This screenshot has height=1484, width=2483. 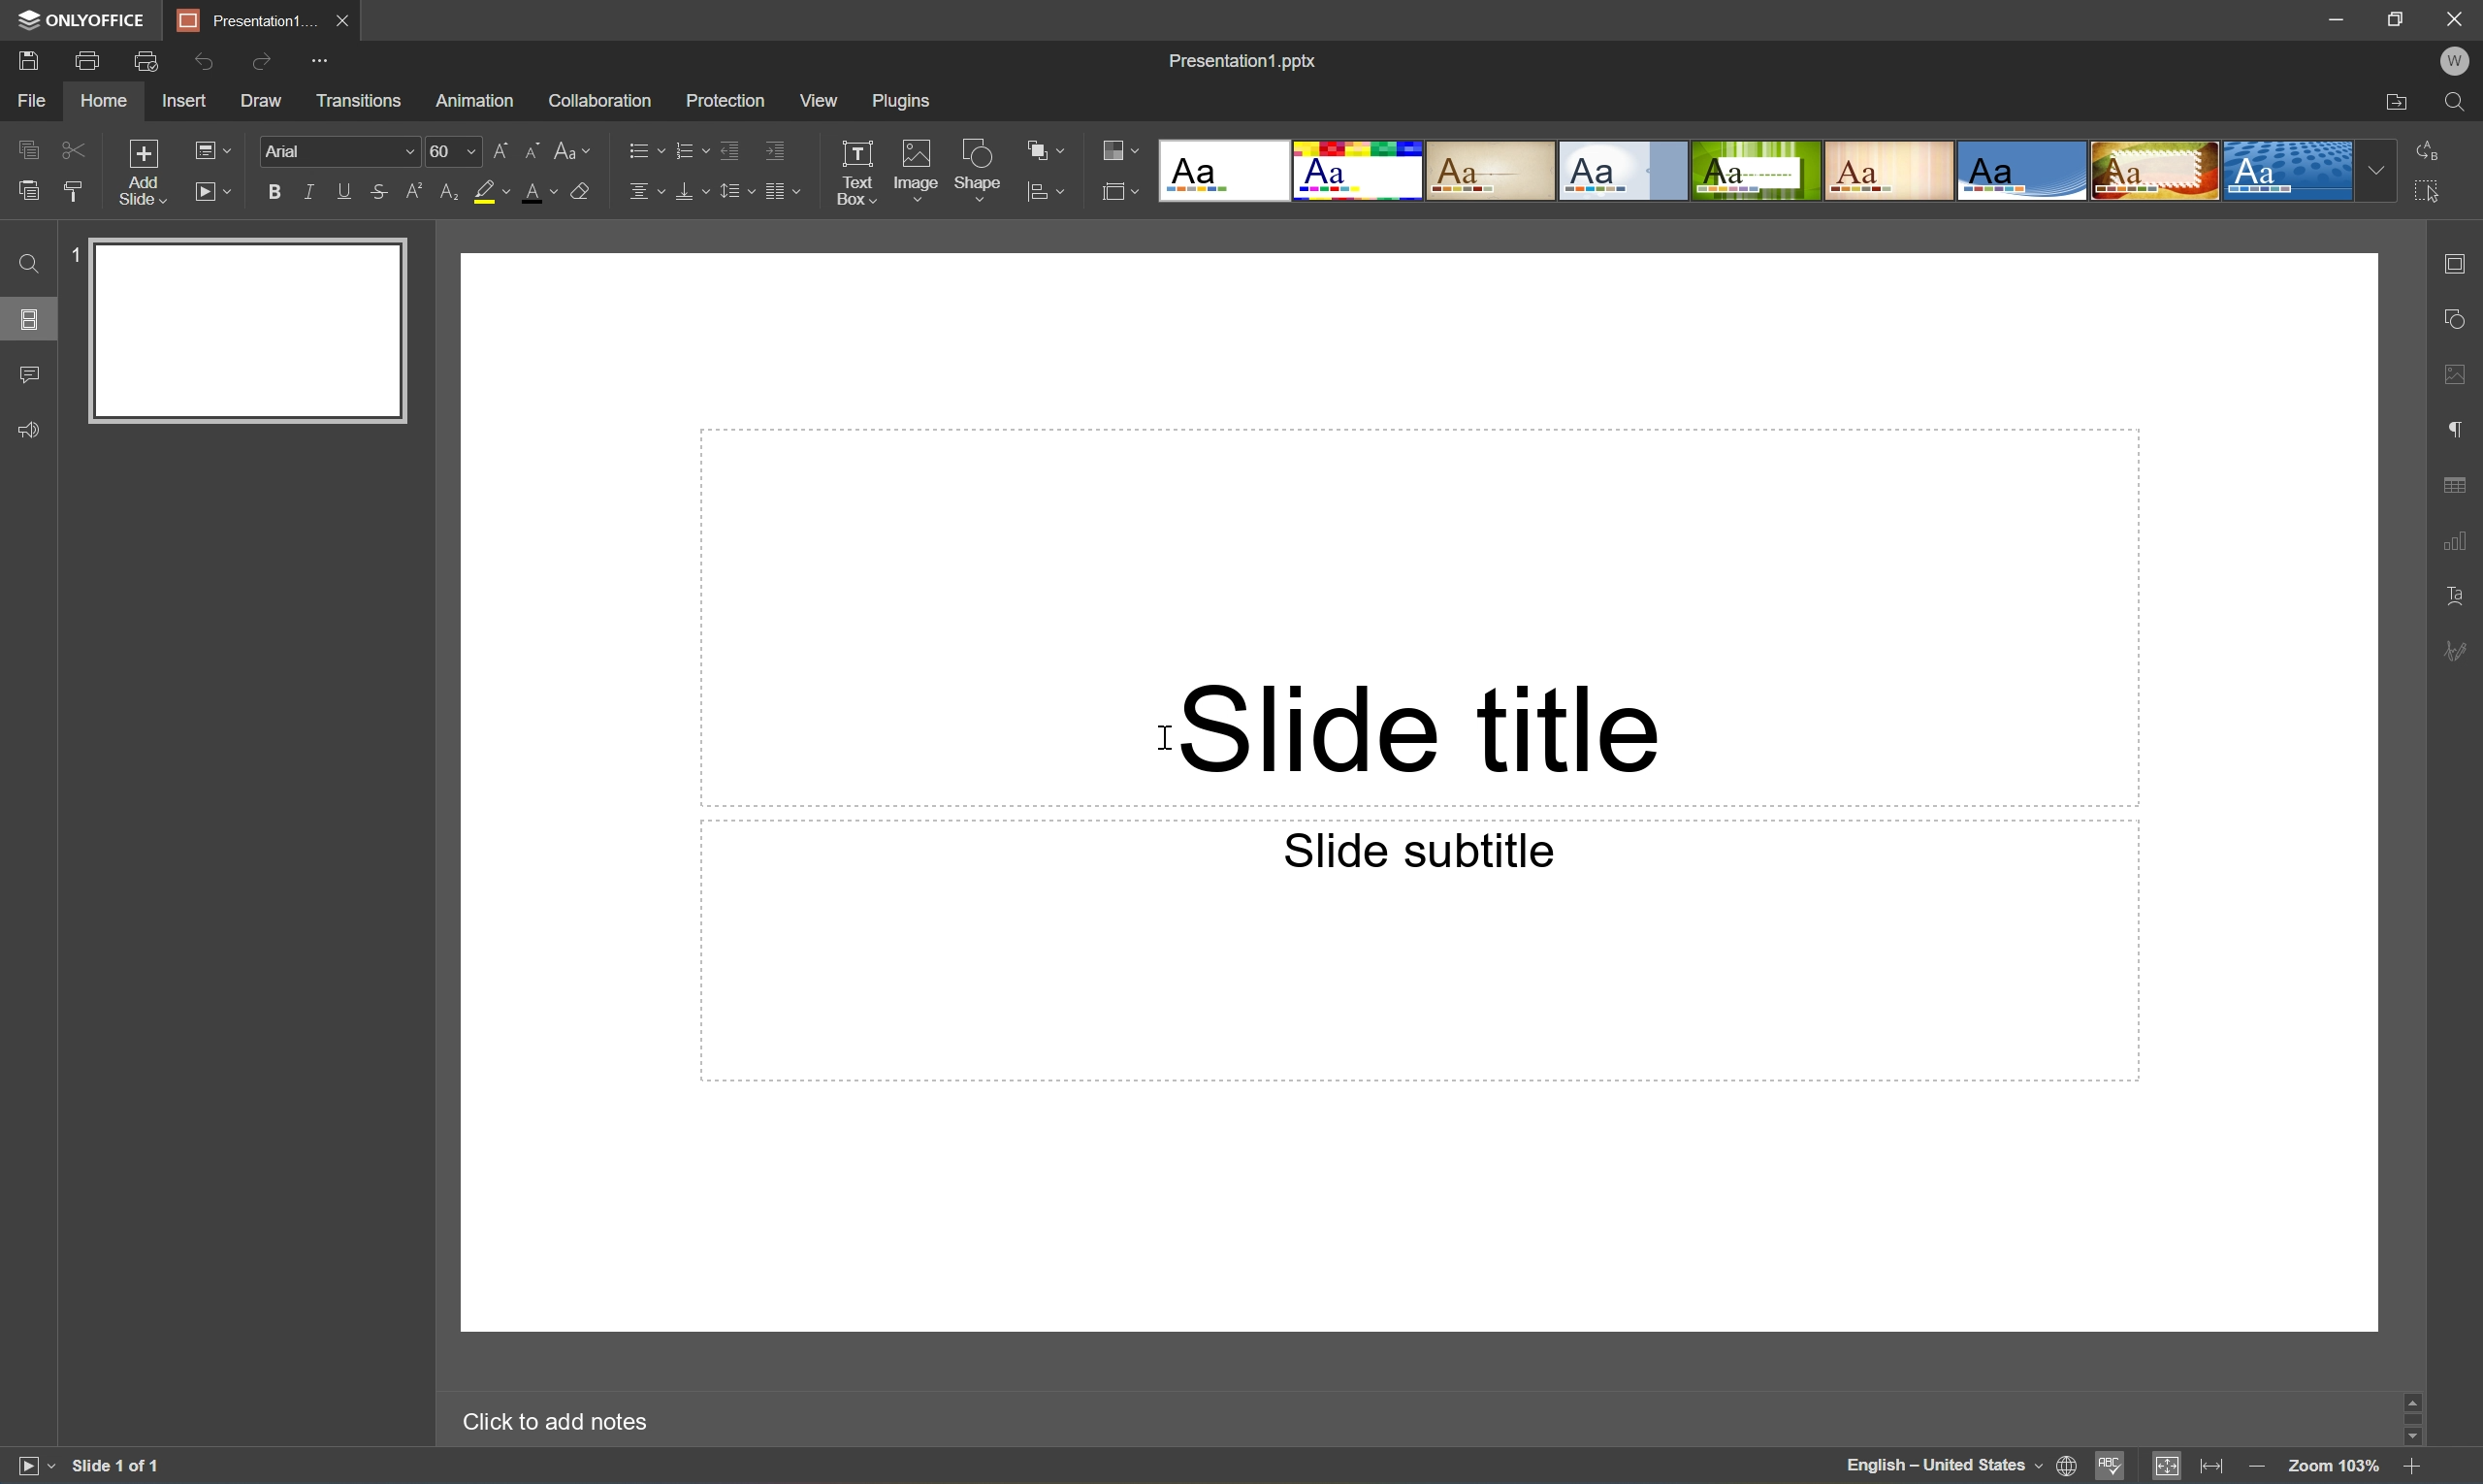 I want to click on Select slide size, so click(x=1122, y=191).